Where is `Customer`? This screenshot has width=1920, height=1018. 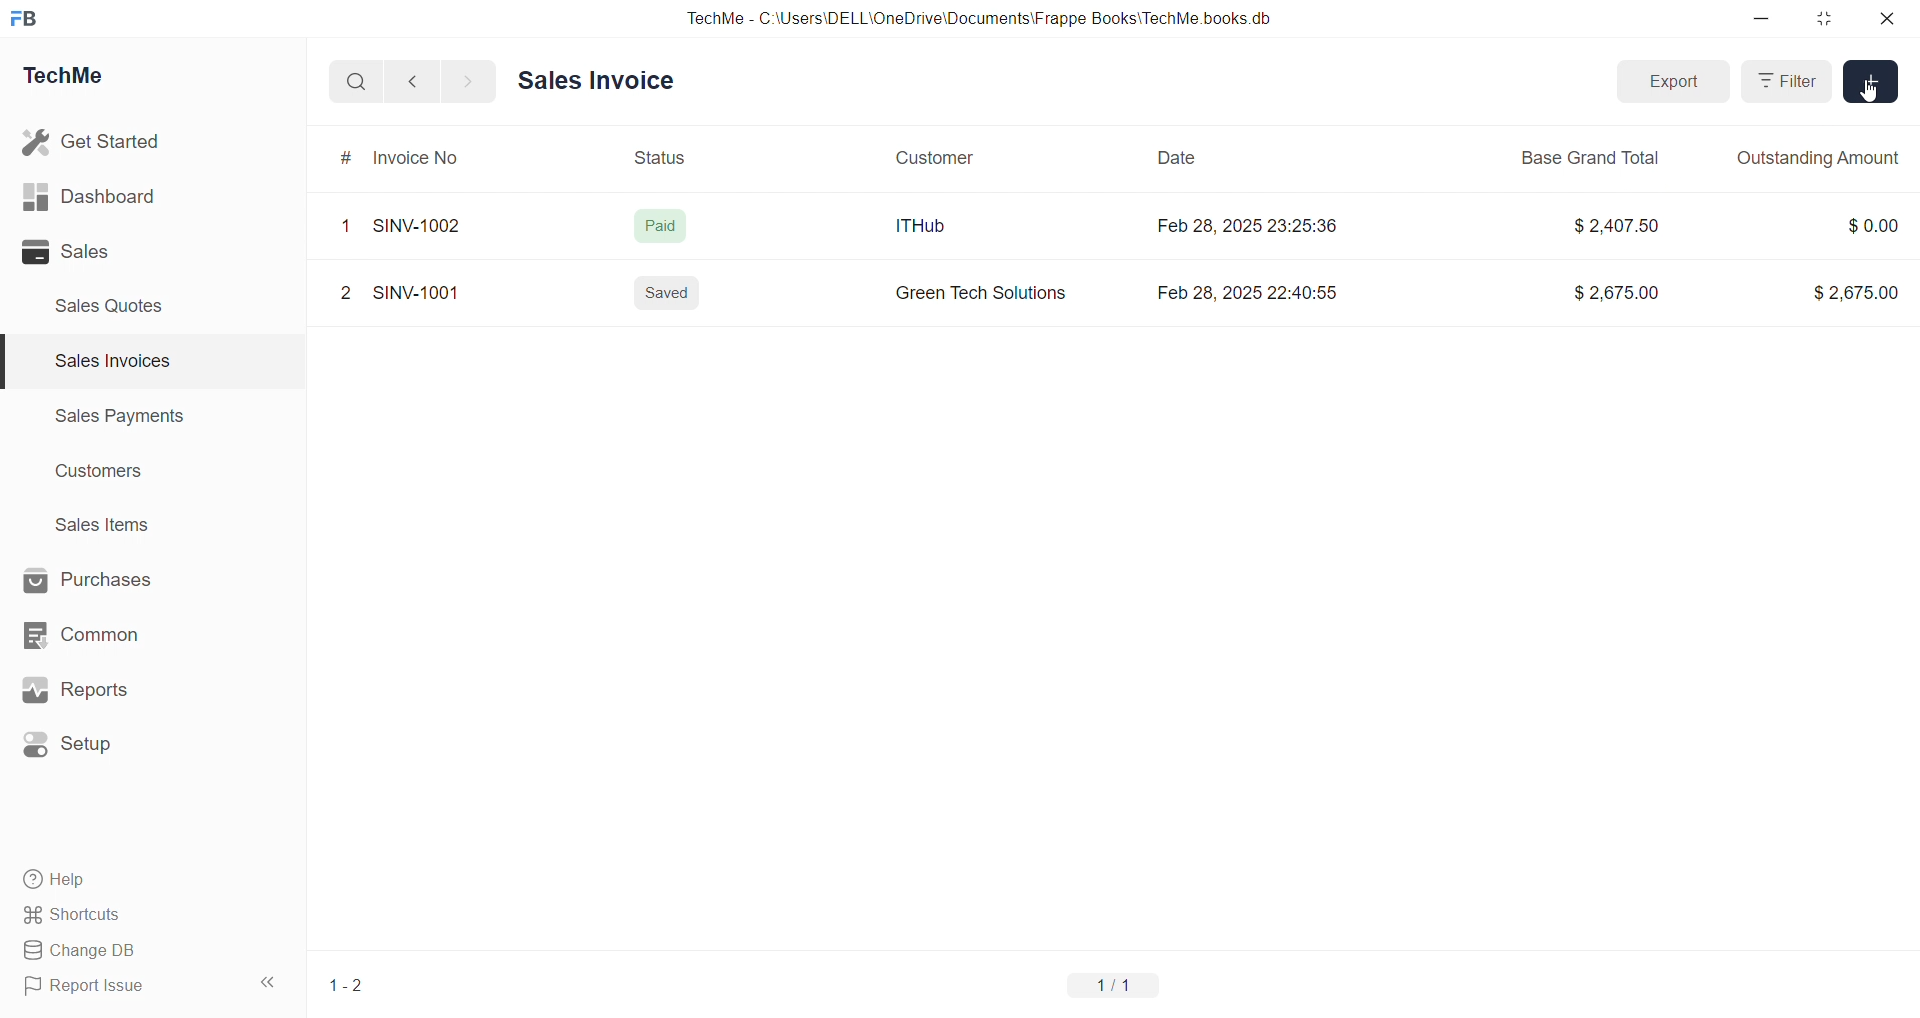 Customer is located at coordinates (945, 155).